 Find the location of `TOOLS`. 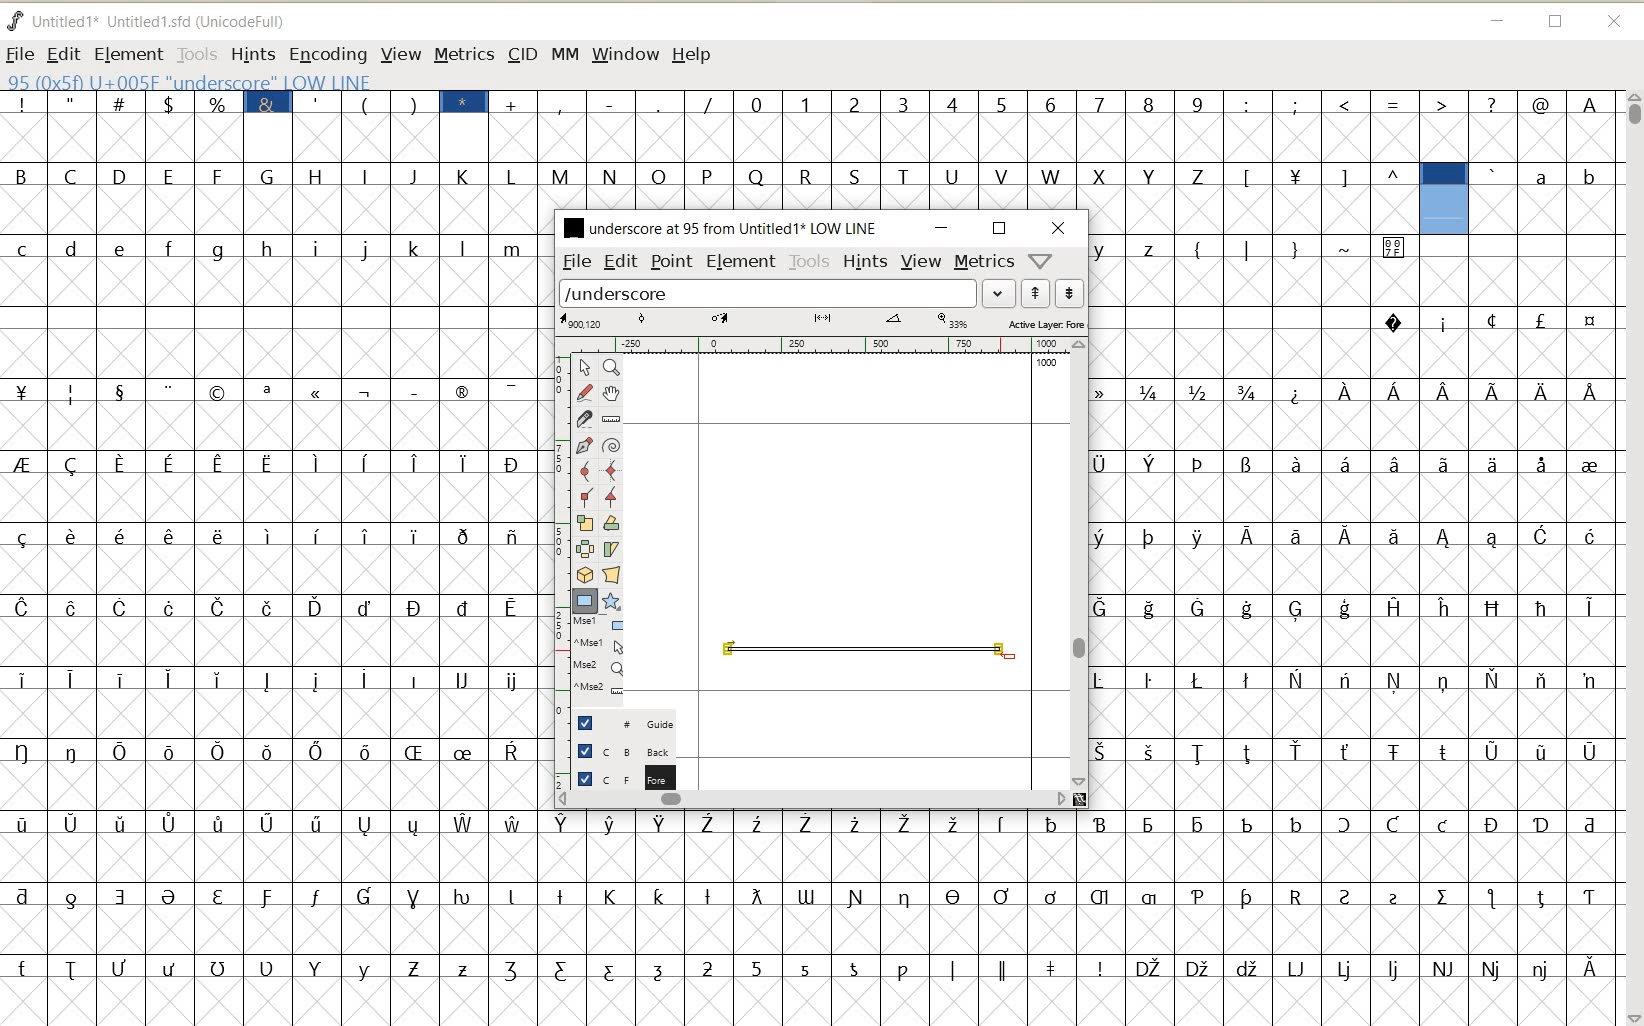

TOOLS is located at coordinates (195, 53).